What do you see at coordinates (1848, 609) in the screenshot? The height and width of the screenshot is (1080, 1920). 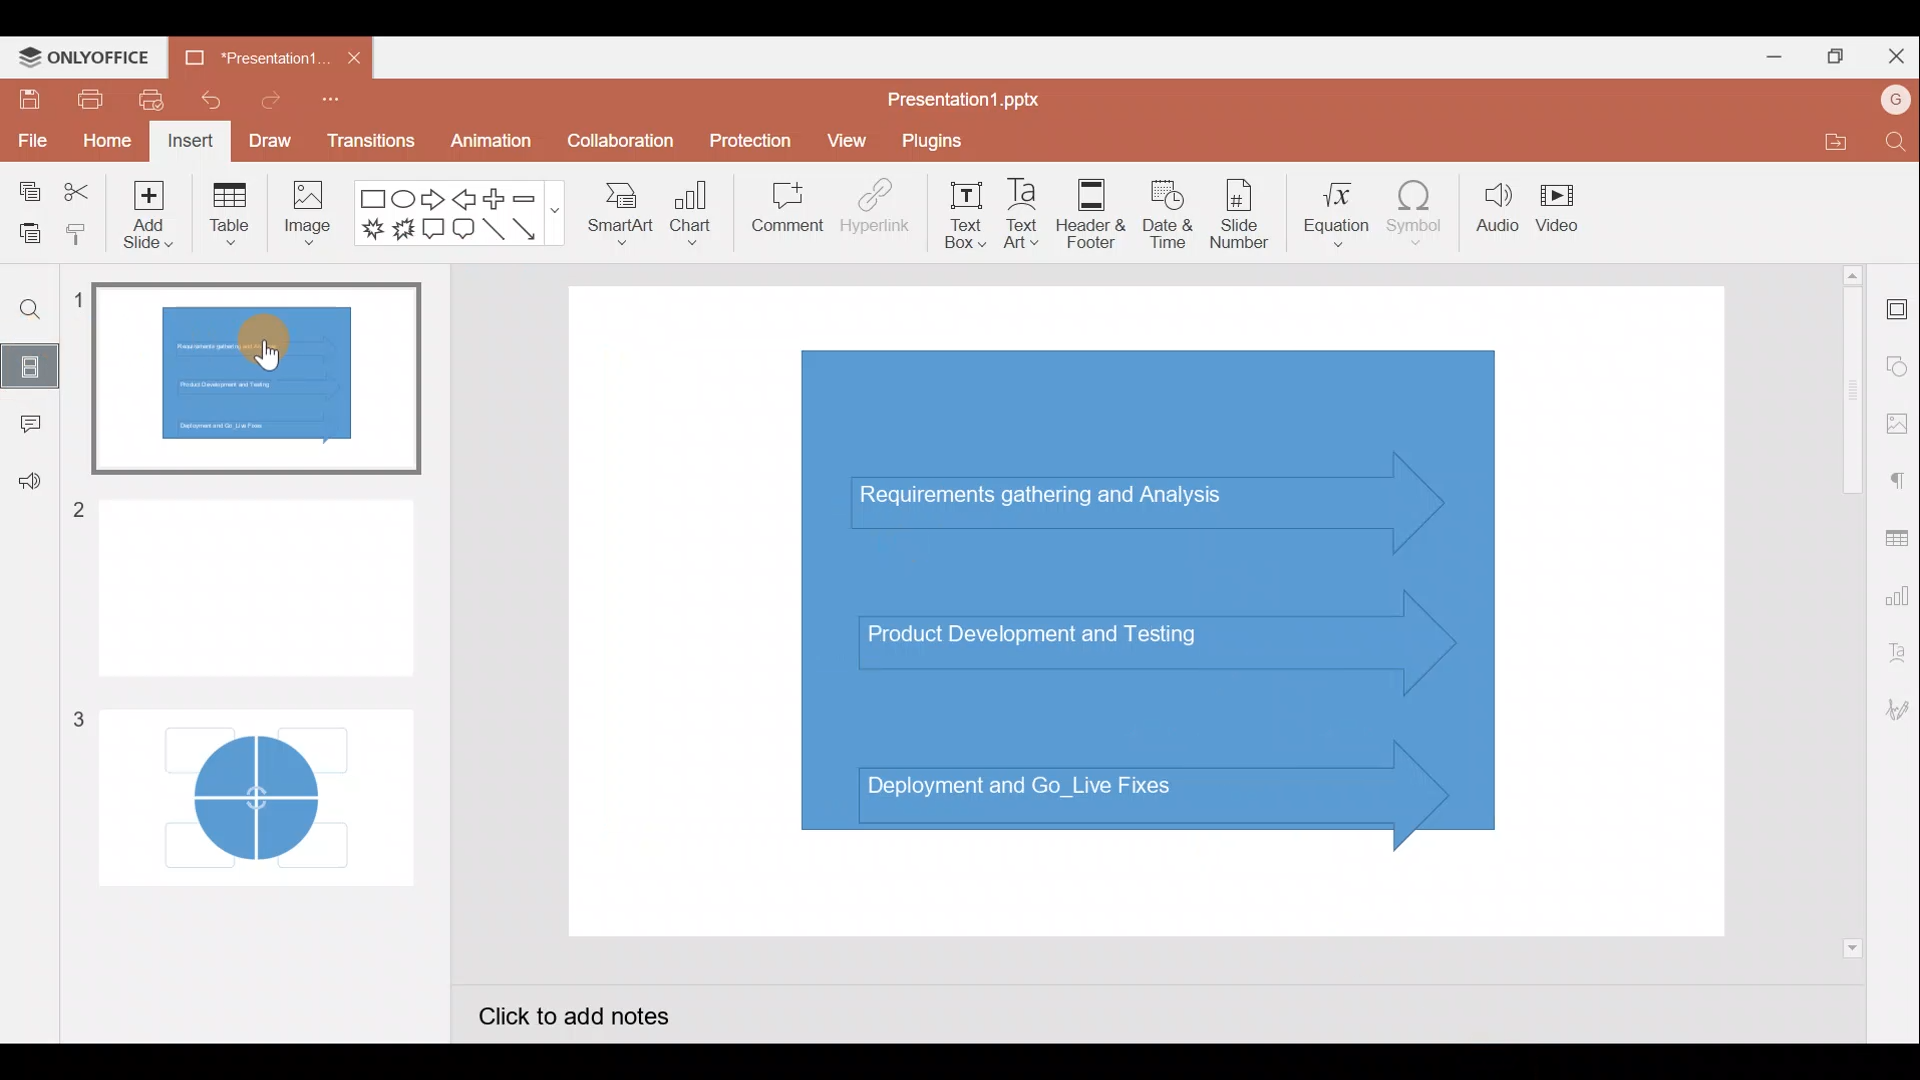 I see `Vertical scroll bar` at bounding box center [1848, 609].